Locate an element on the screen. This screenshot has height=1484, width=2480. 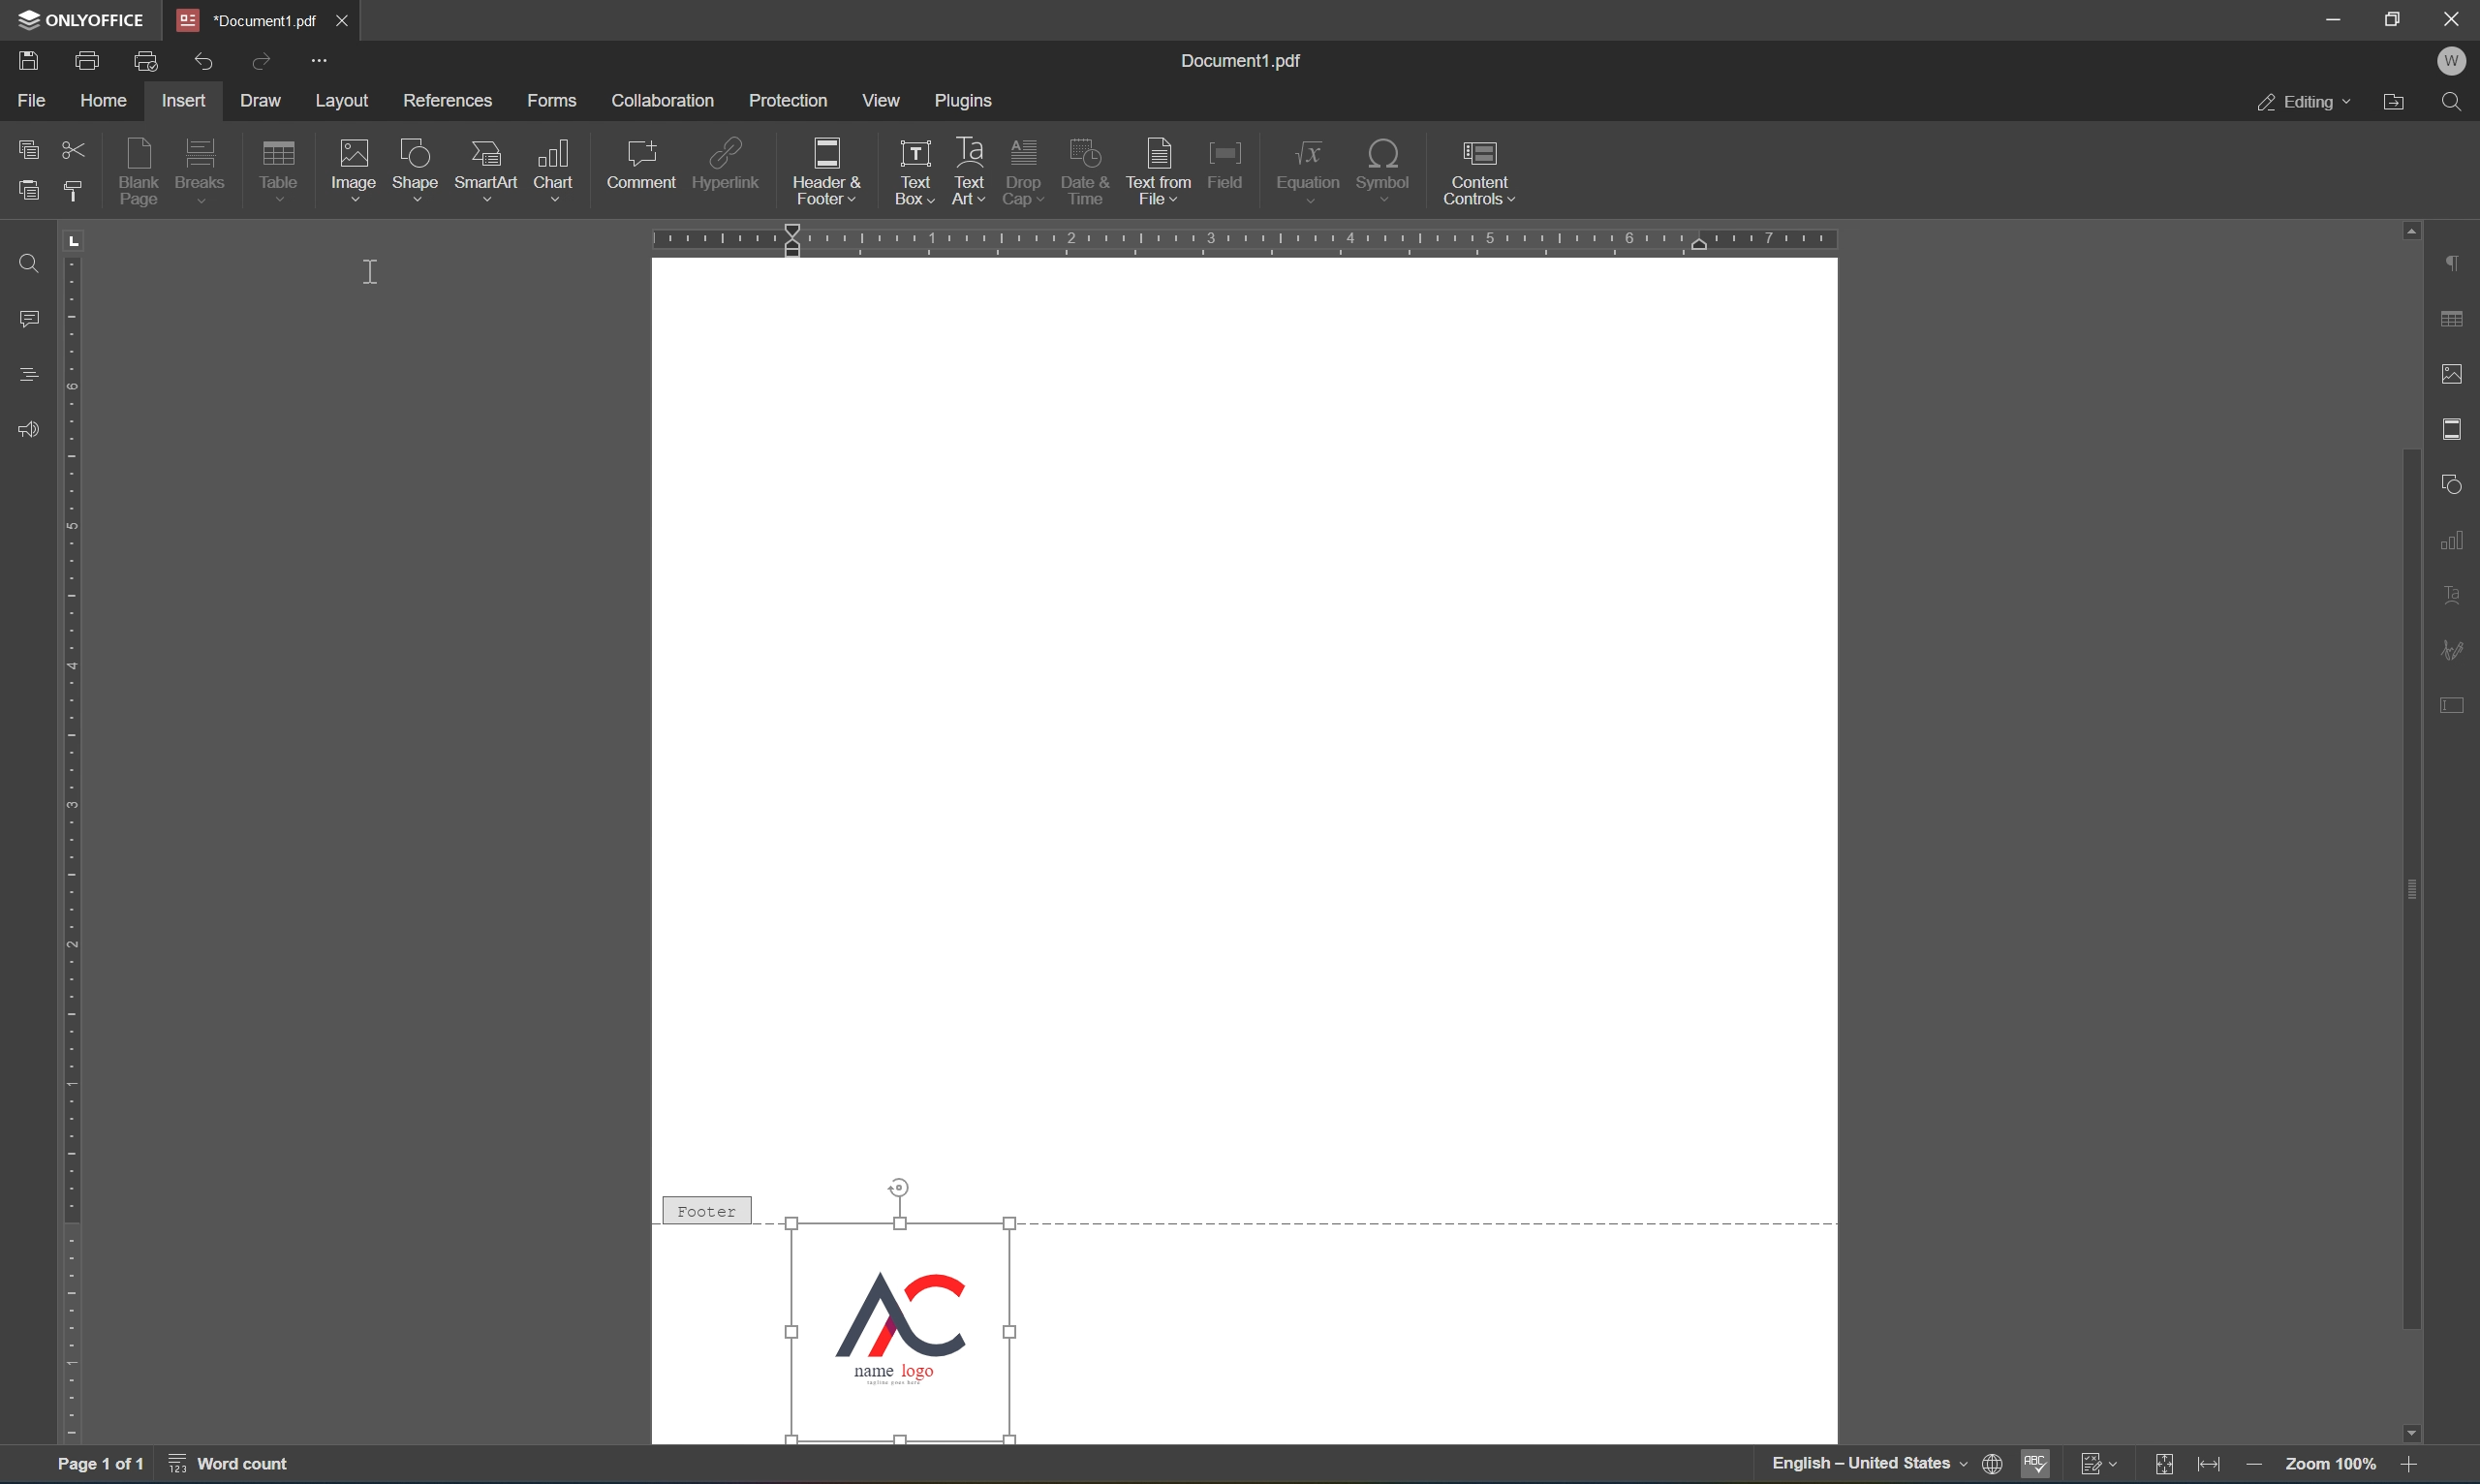
date and time is located at coordinates (1088, 172).